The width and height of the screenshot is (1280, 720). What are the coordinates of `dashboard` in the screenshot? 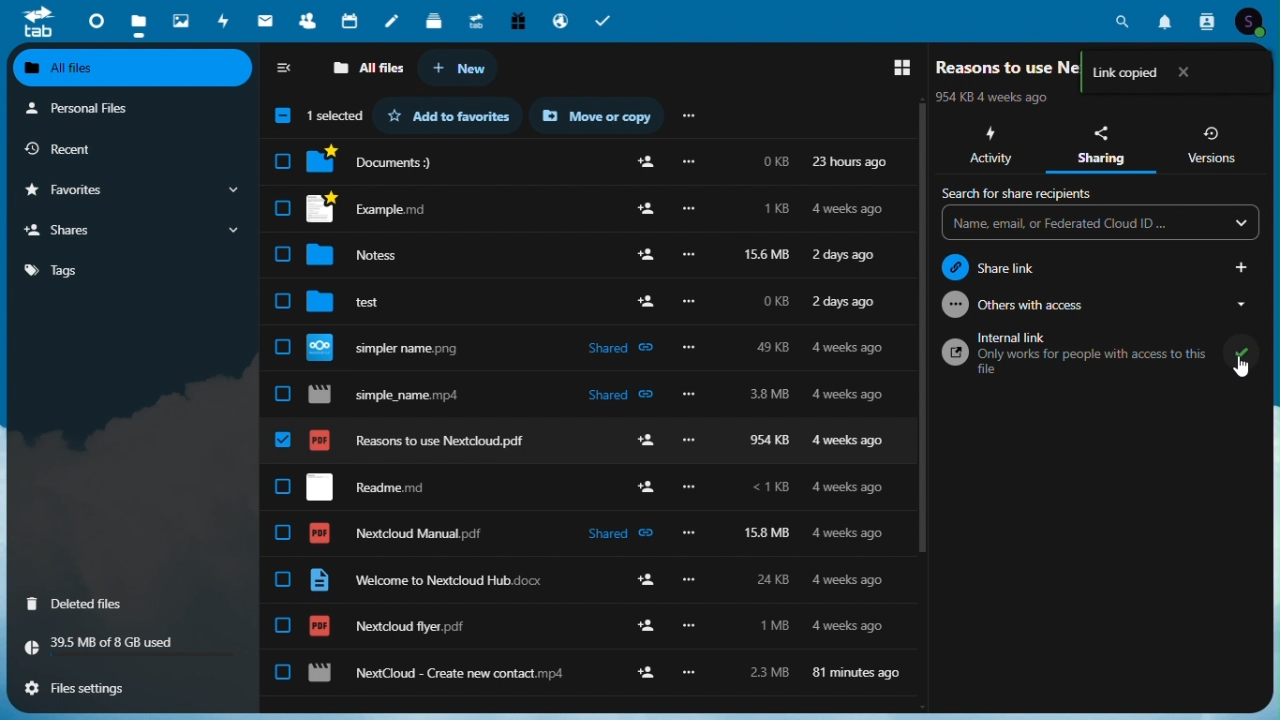 It's located at (89, 20).